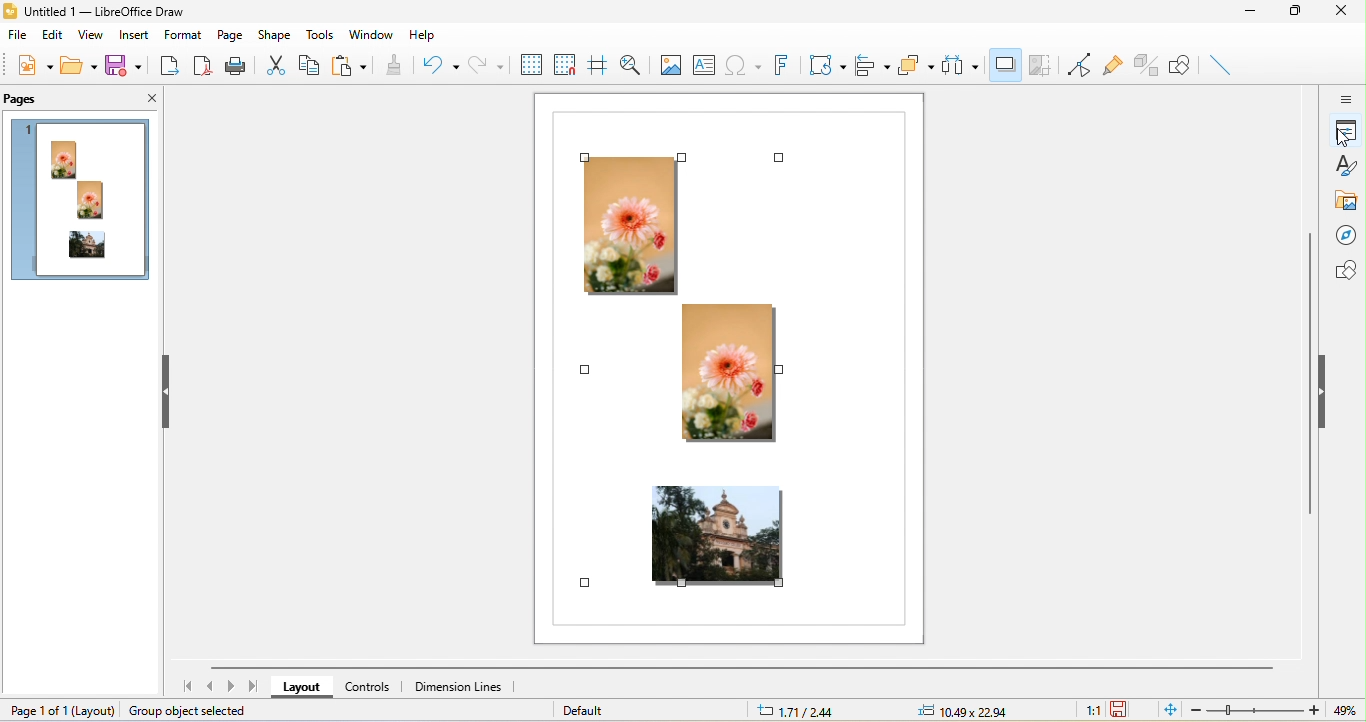  I want to click on helpline while moving, so click(598, 66).